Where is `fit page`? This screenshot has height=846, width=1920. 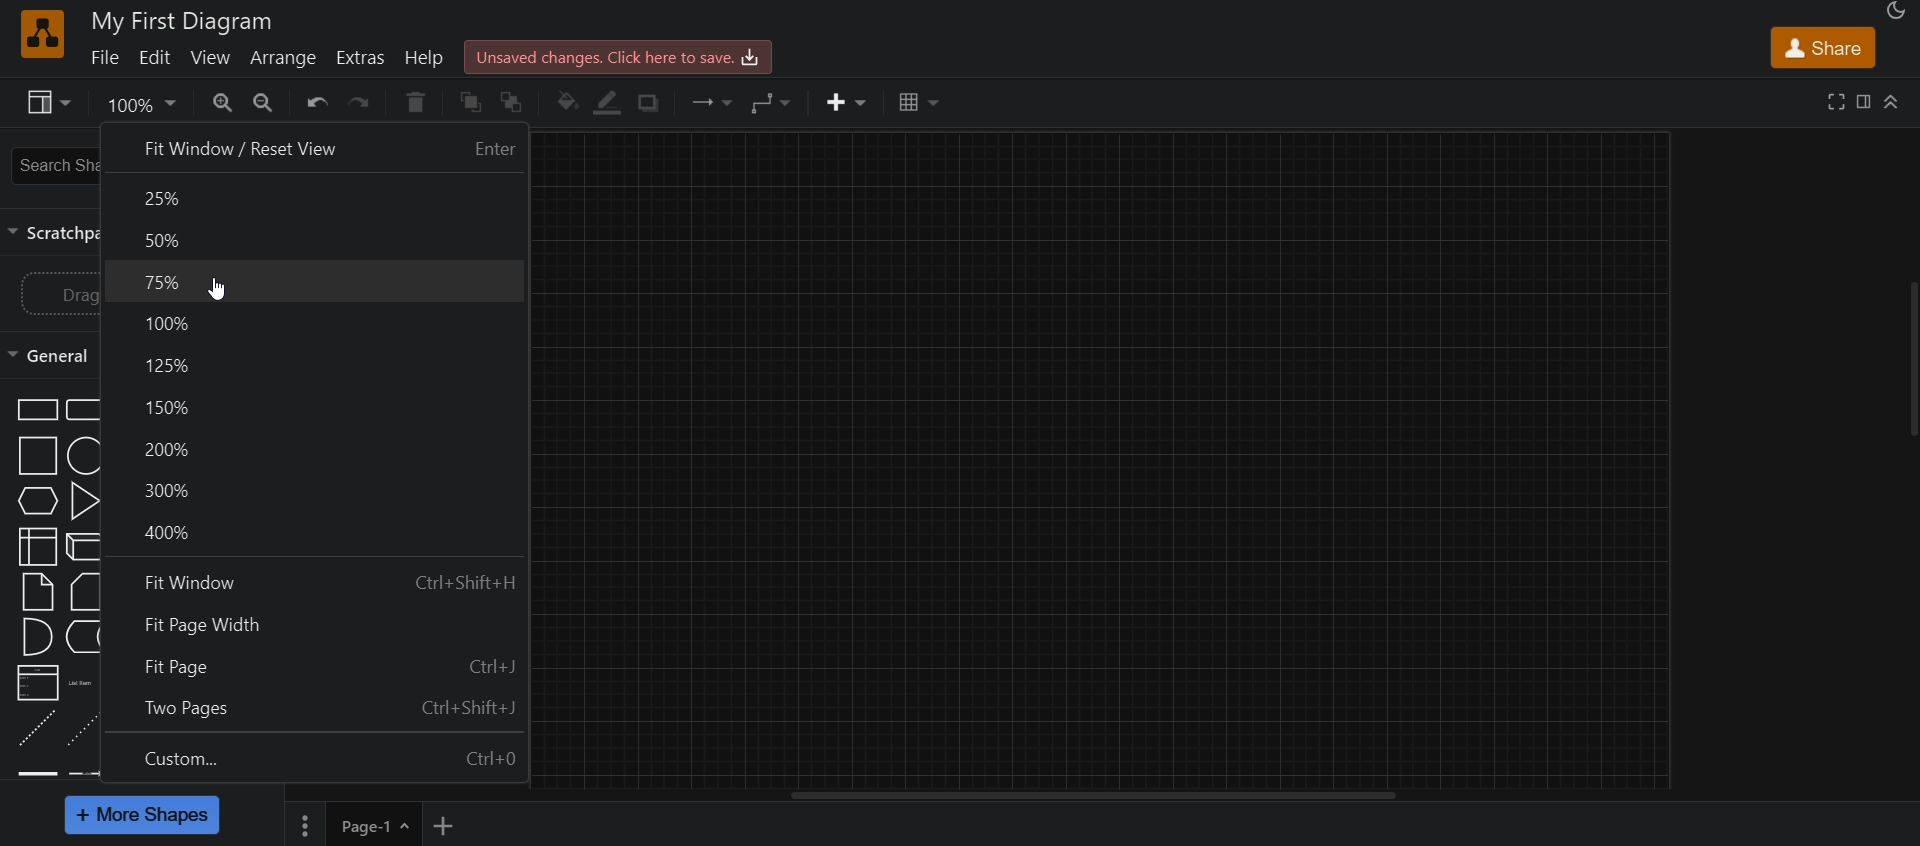
fit page is located at coordinates (318, 667).